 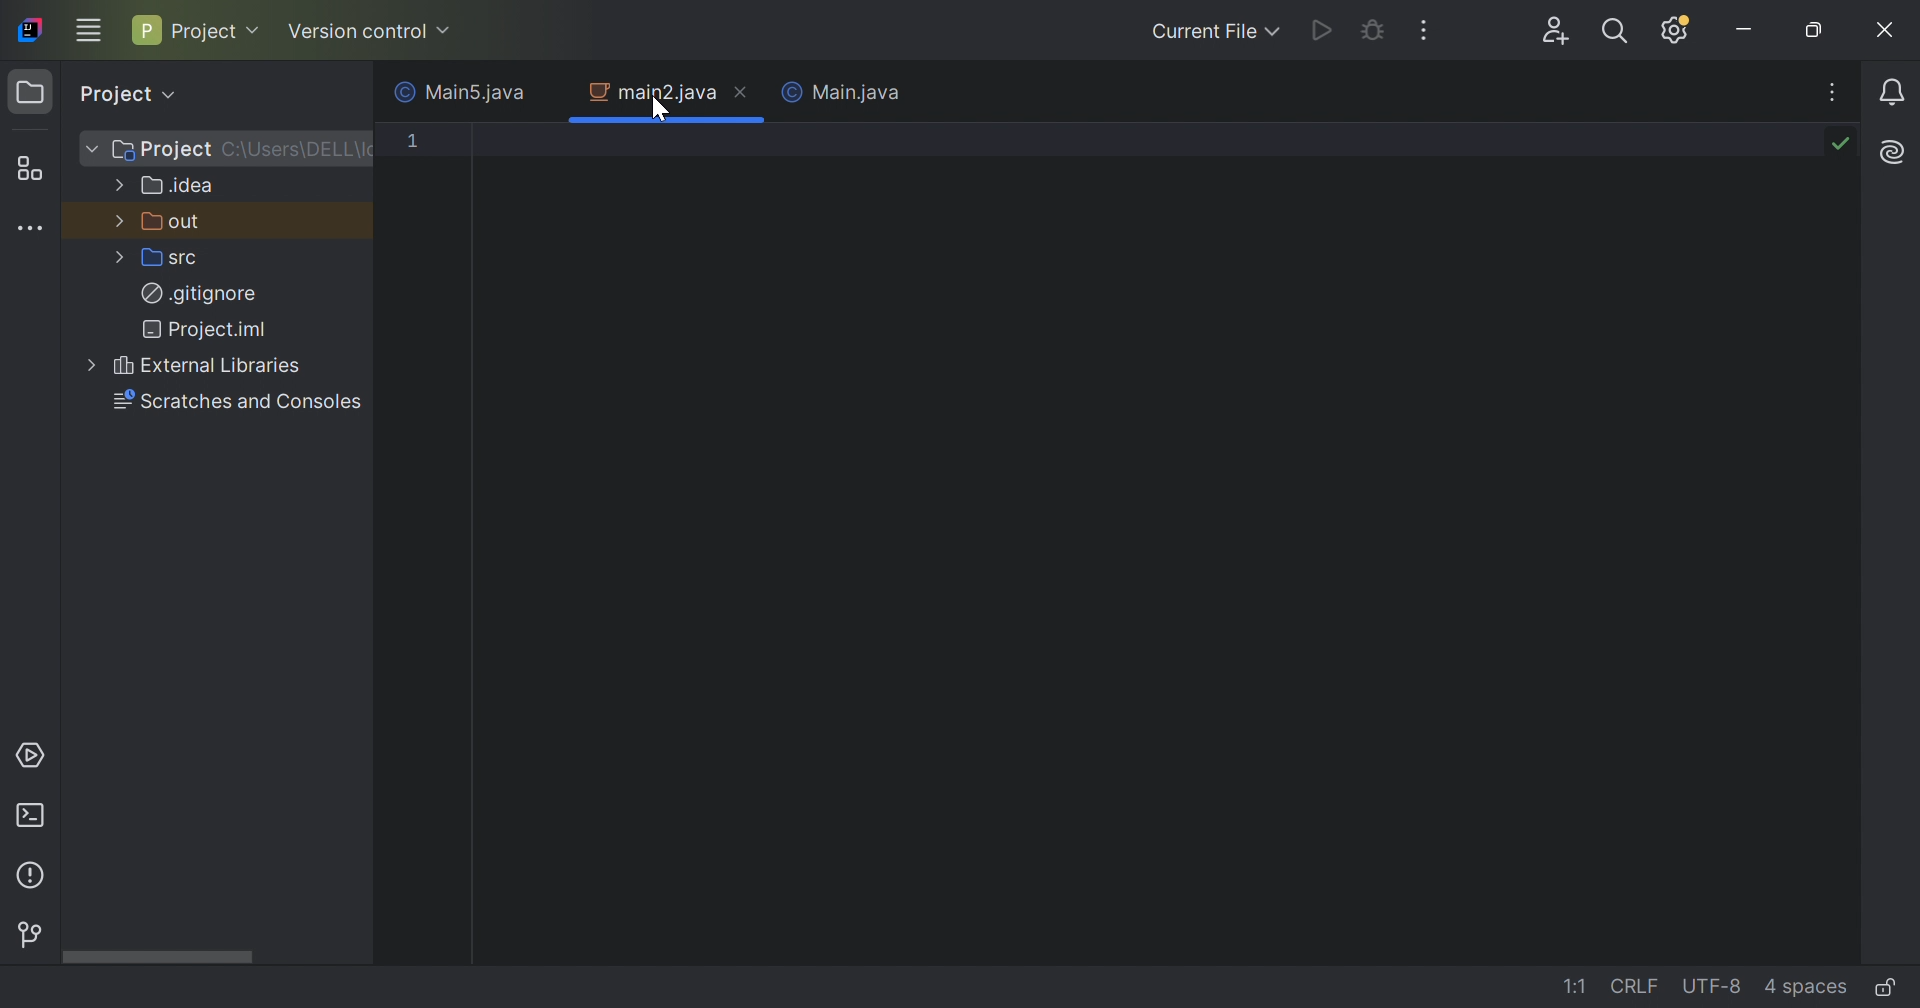 What do you see at coordinates (1423, 29) in the screenshot?
I see `More Actions` at bounding box center [1423, 29].